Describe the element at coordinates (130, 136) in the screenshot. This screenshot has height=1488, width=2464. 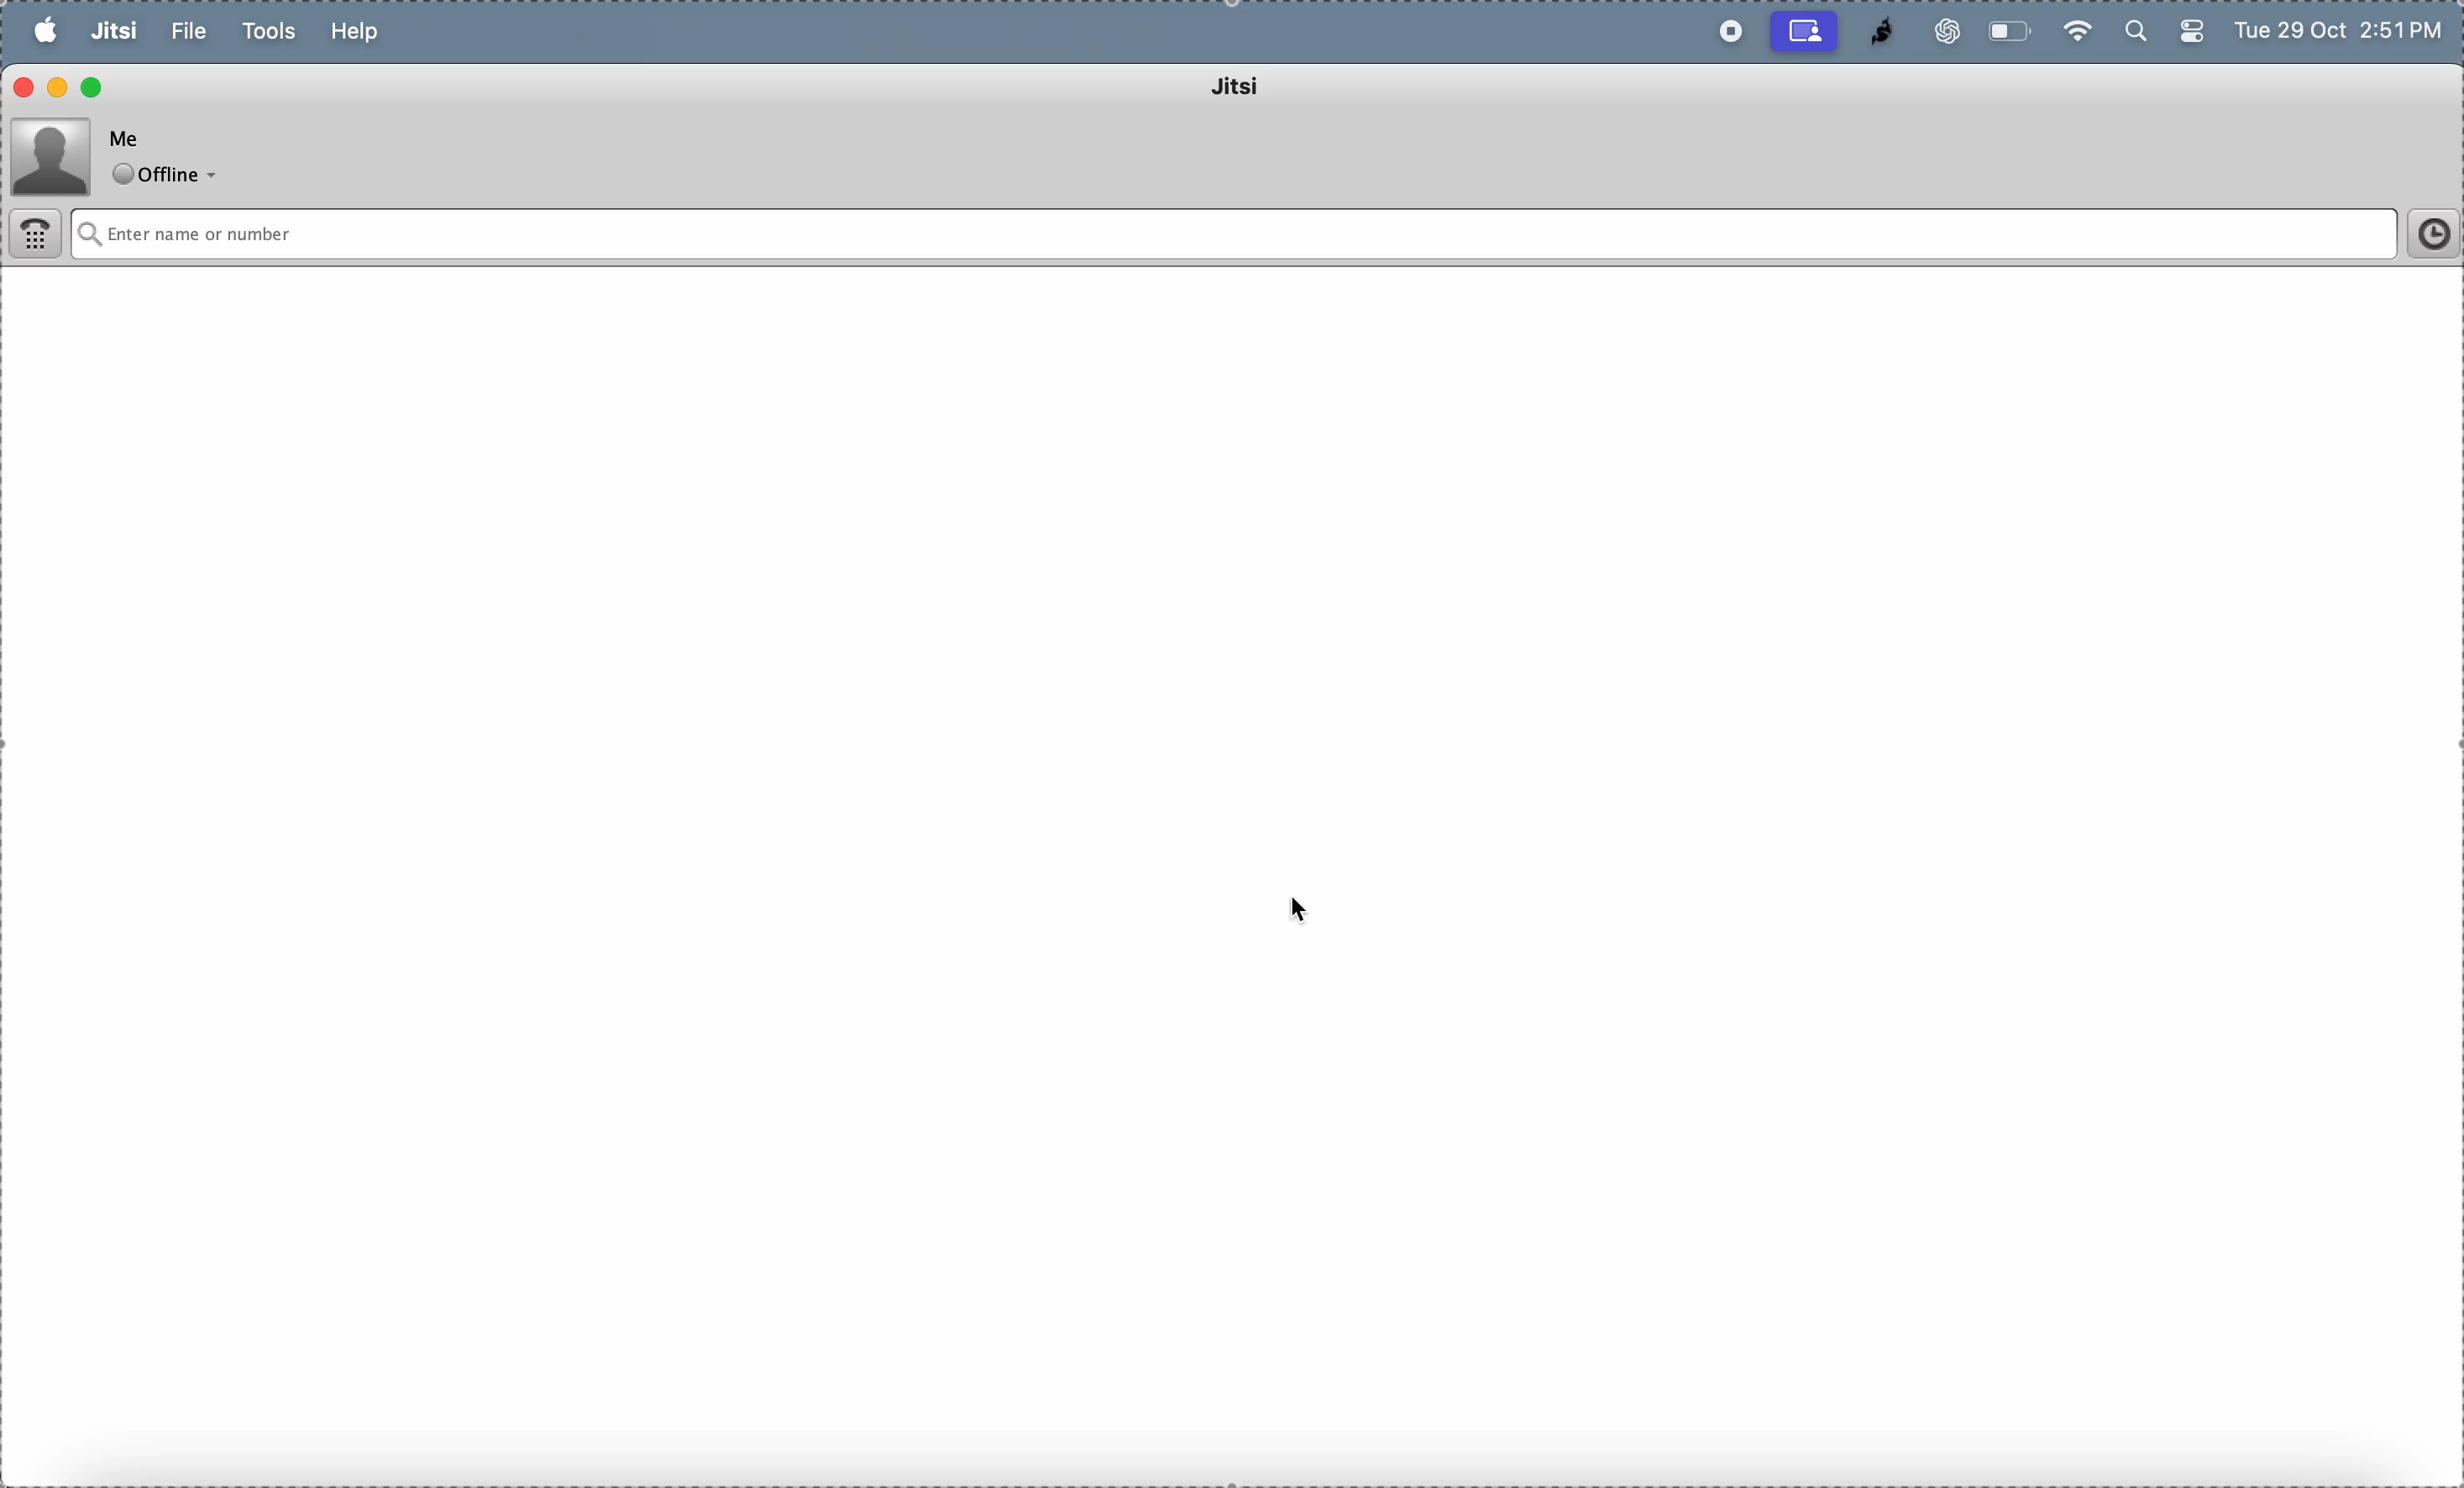
I see `Me` at that location.